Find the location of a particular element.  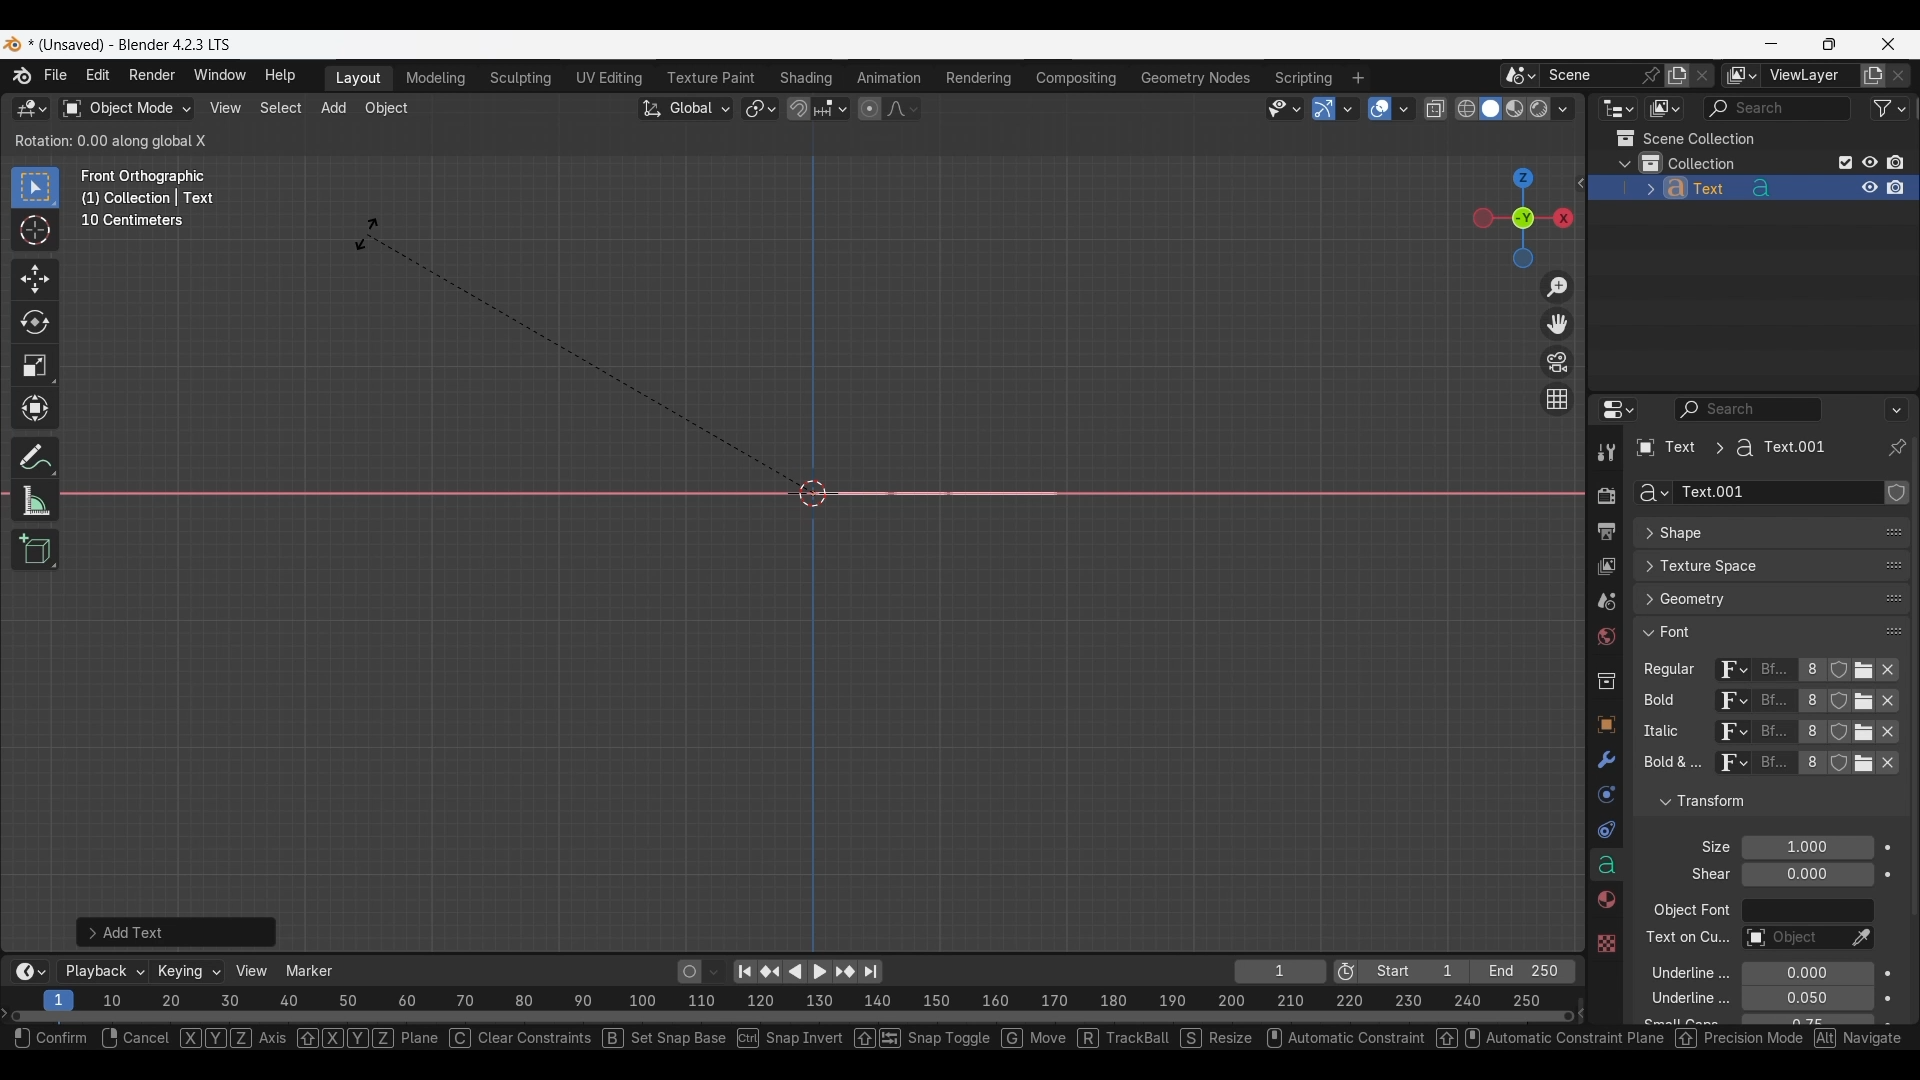

Disable in renders is located at coordinates (1895, 162).